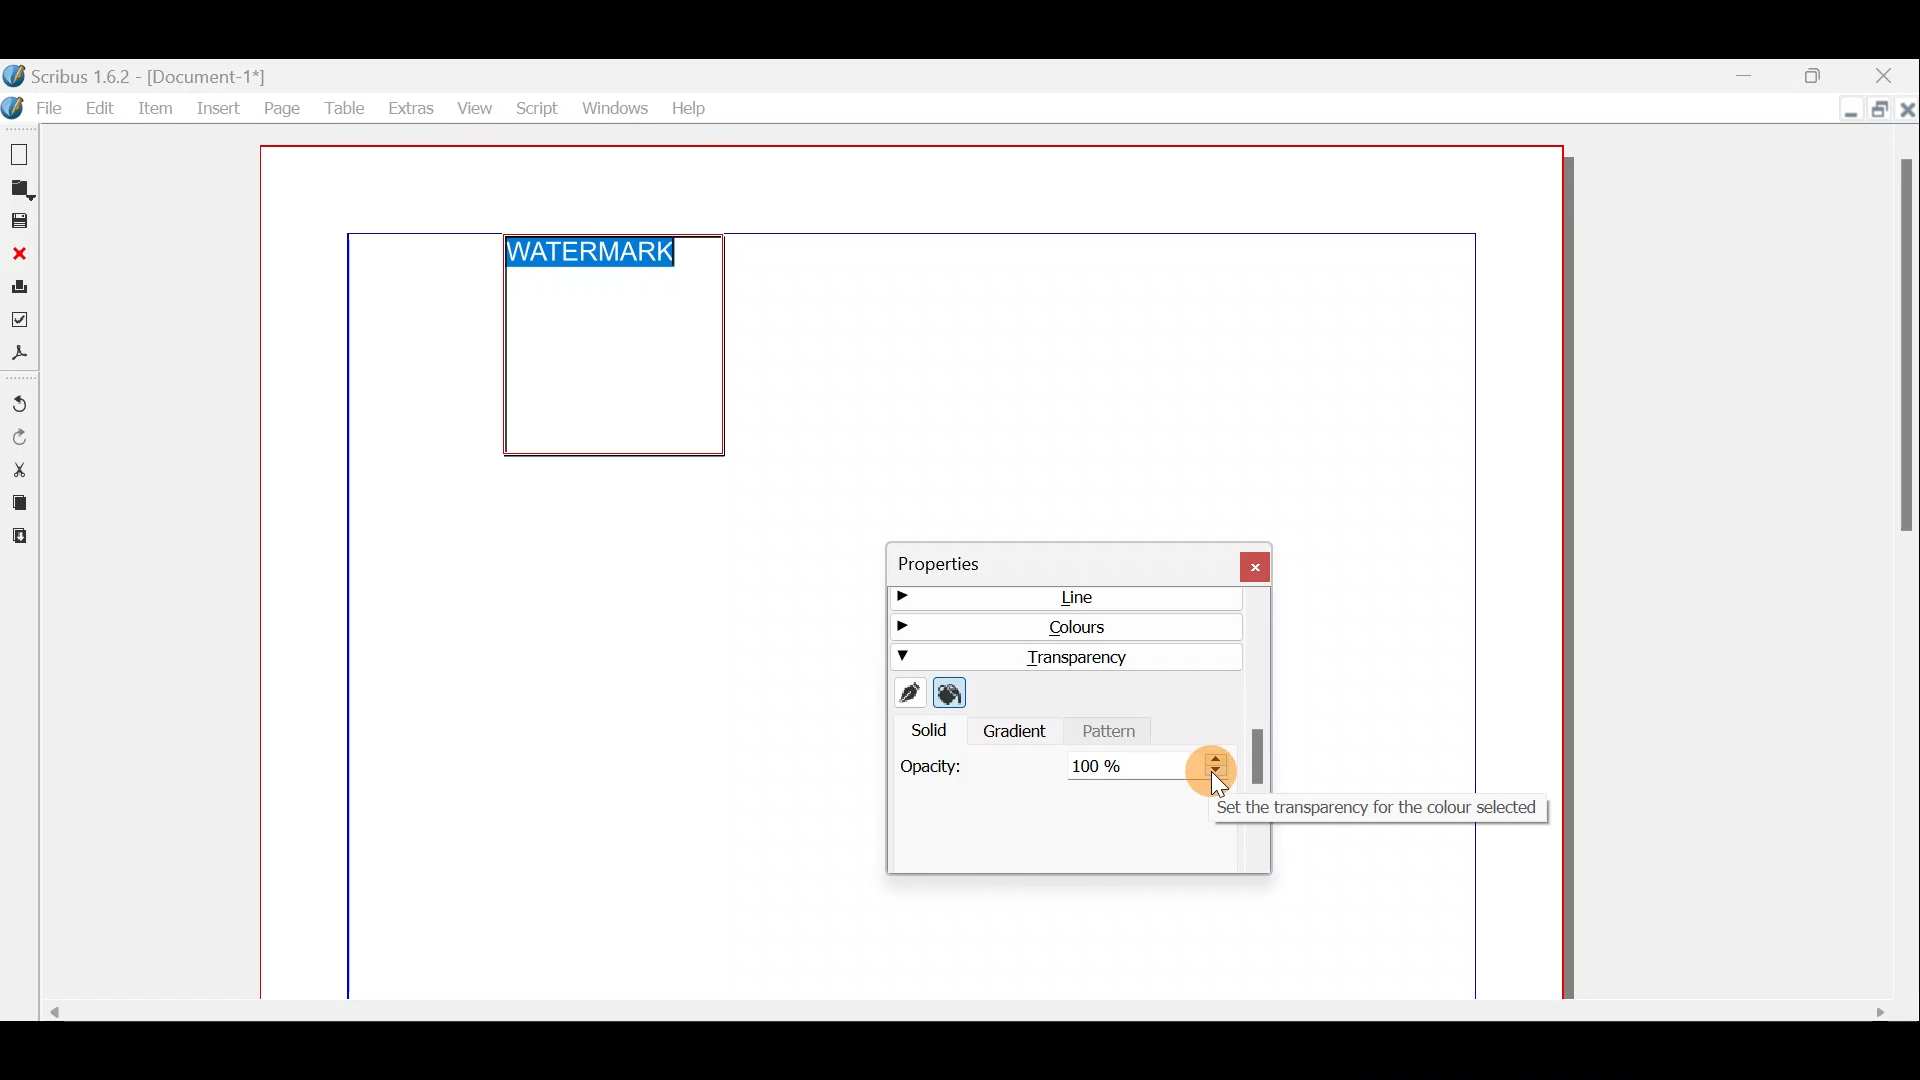 Image resolution: width=1920 pixels, height=1080 pixels. Describe the element at coordinates (1256, 560) in the screenshot. I see `Close` at that location.